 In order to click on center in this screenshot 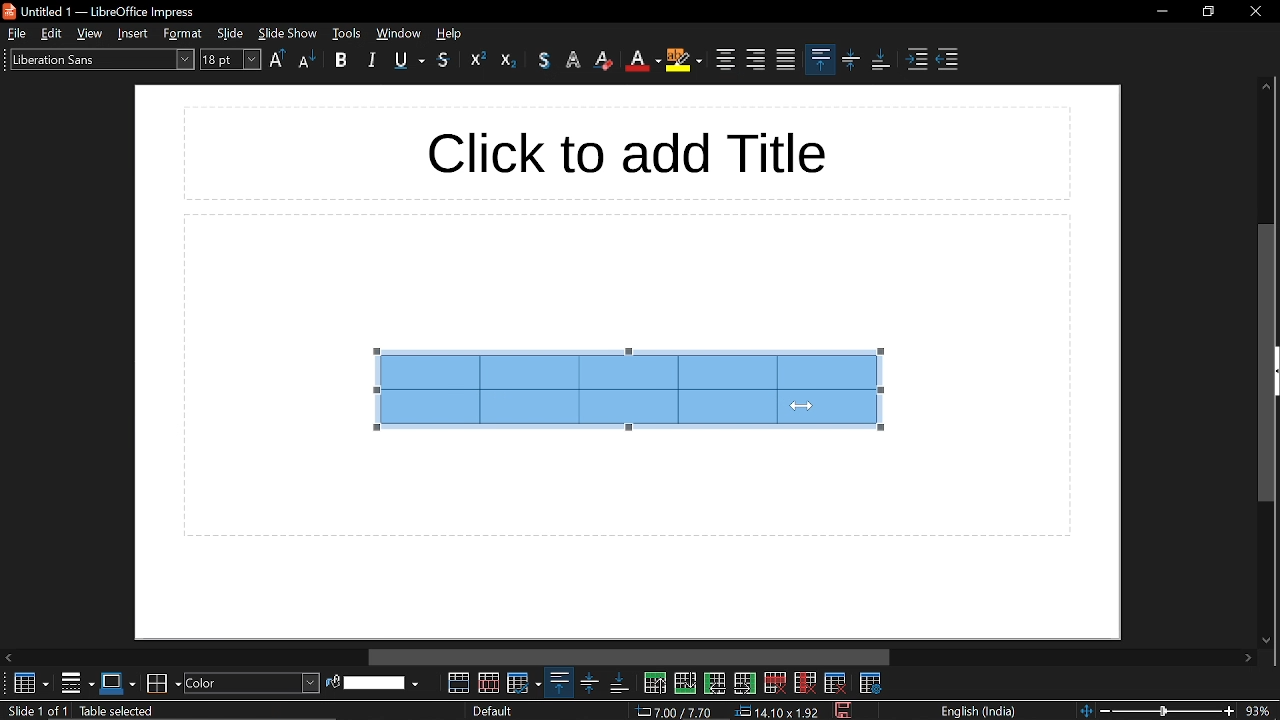, I will do `click(724, 57)`.